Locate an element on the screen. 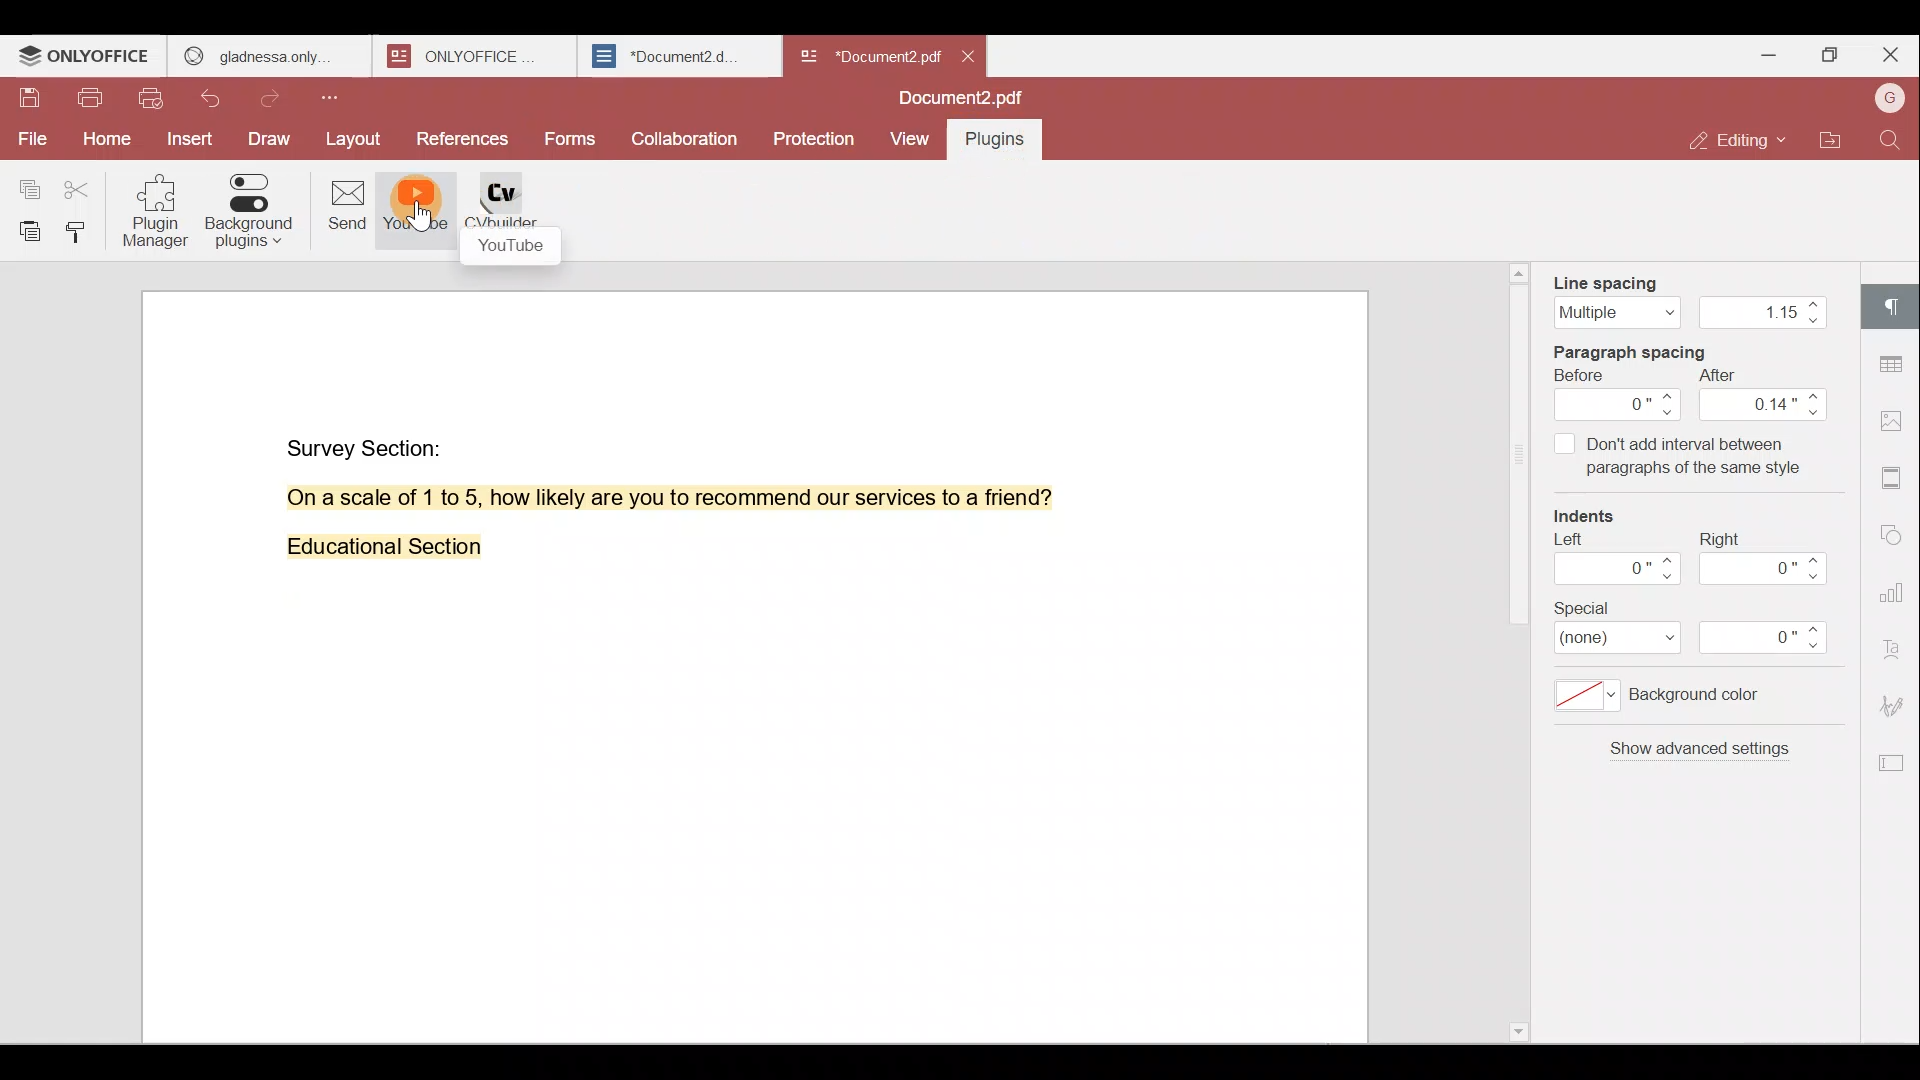 The image size is (1920, 1080). Minimize is located at coordinates (1763, 53).